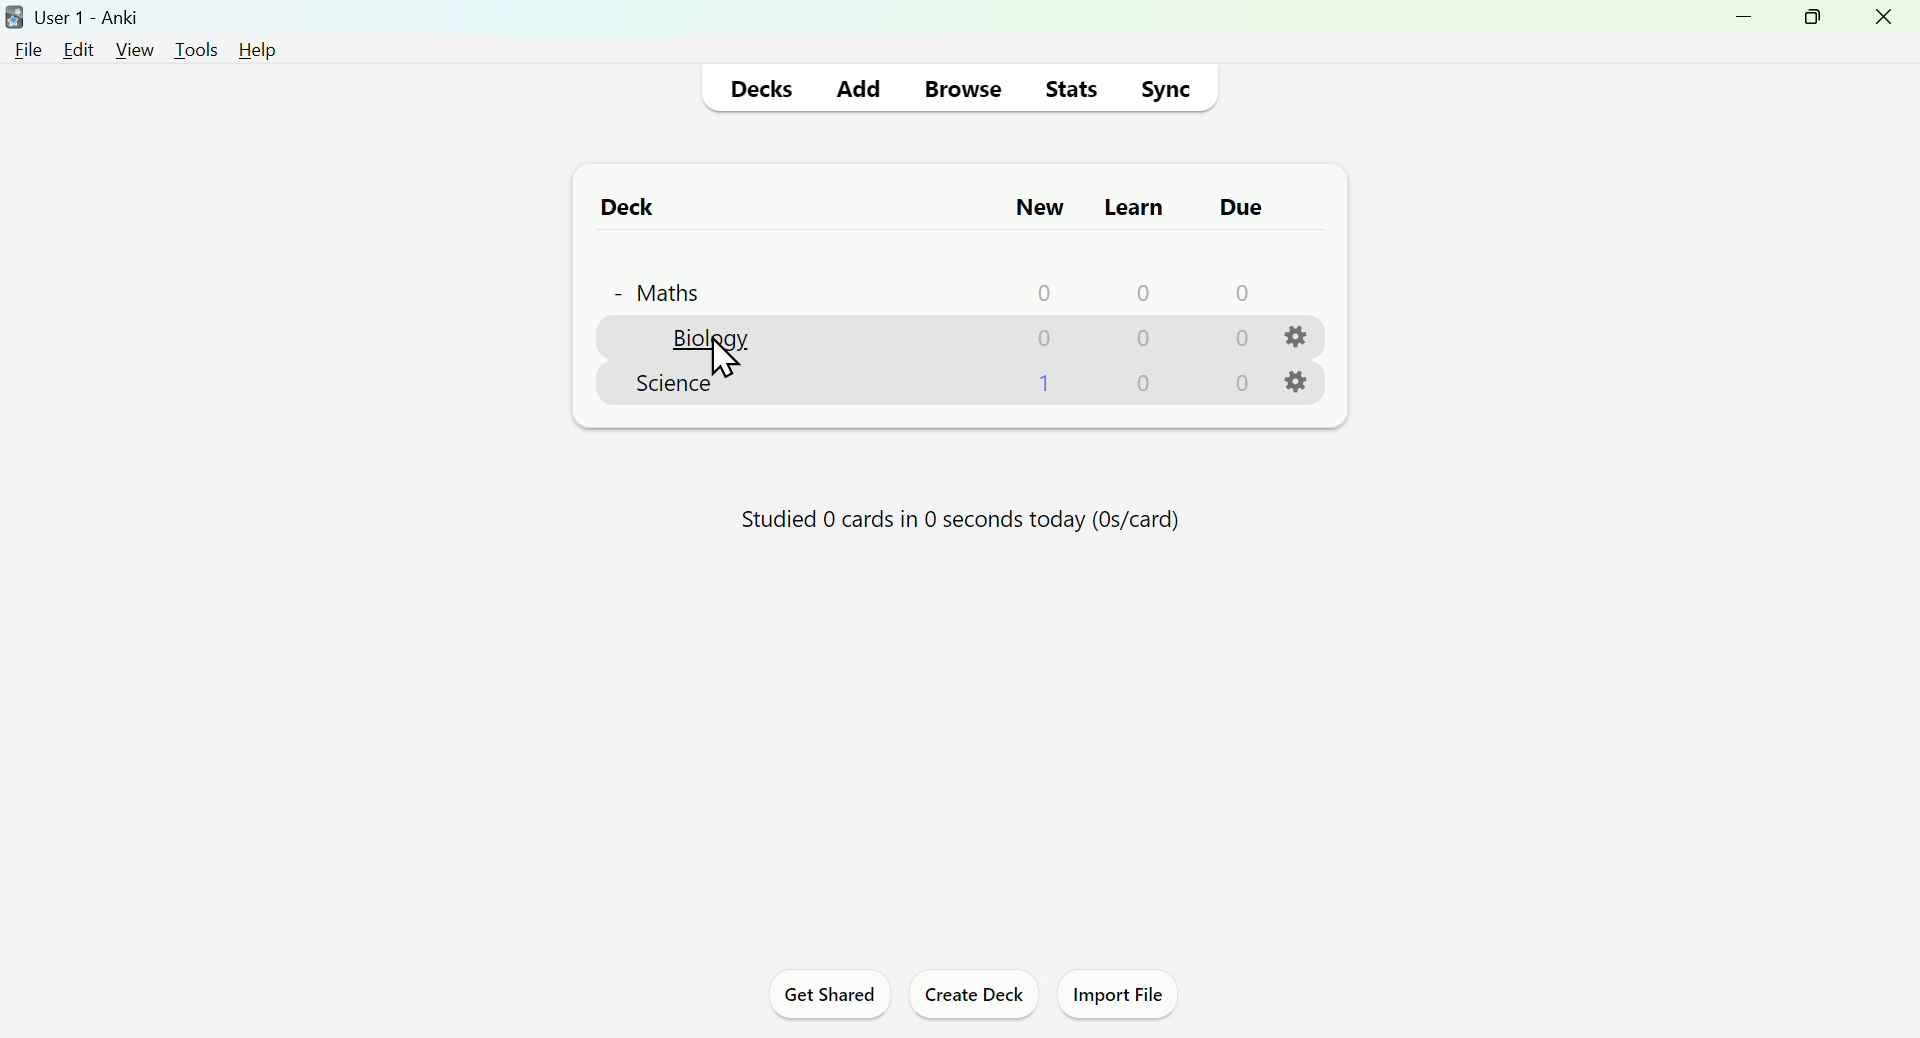 The image size is (1920, 1038). I want to click on New, so click(1041, 208).